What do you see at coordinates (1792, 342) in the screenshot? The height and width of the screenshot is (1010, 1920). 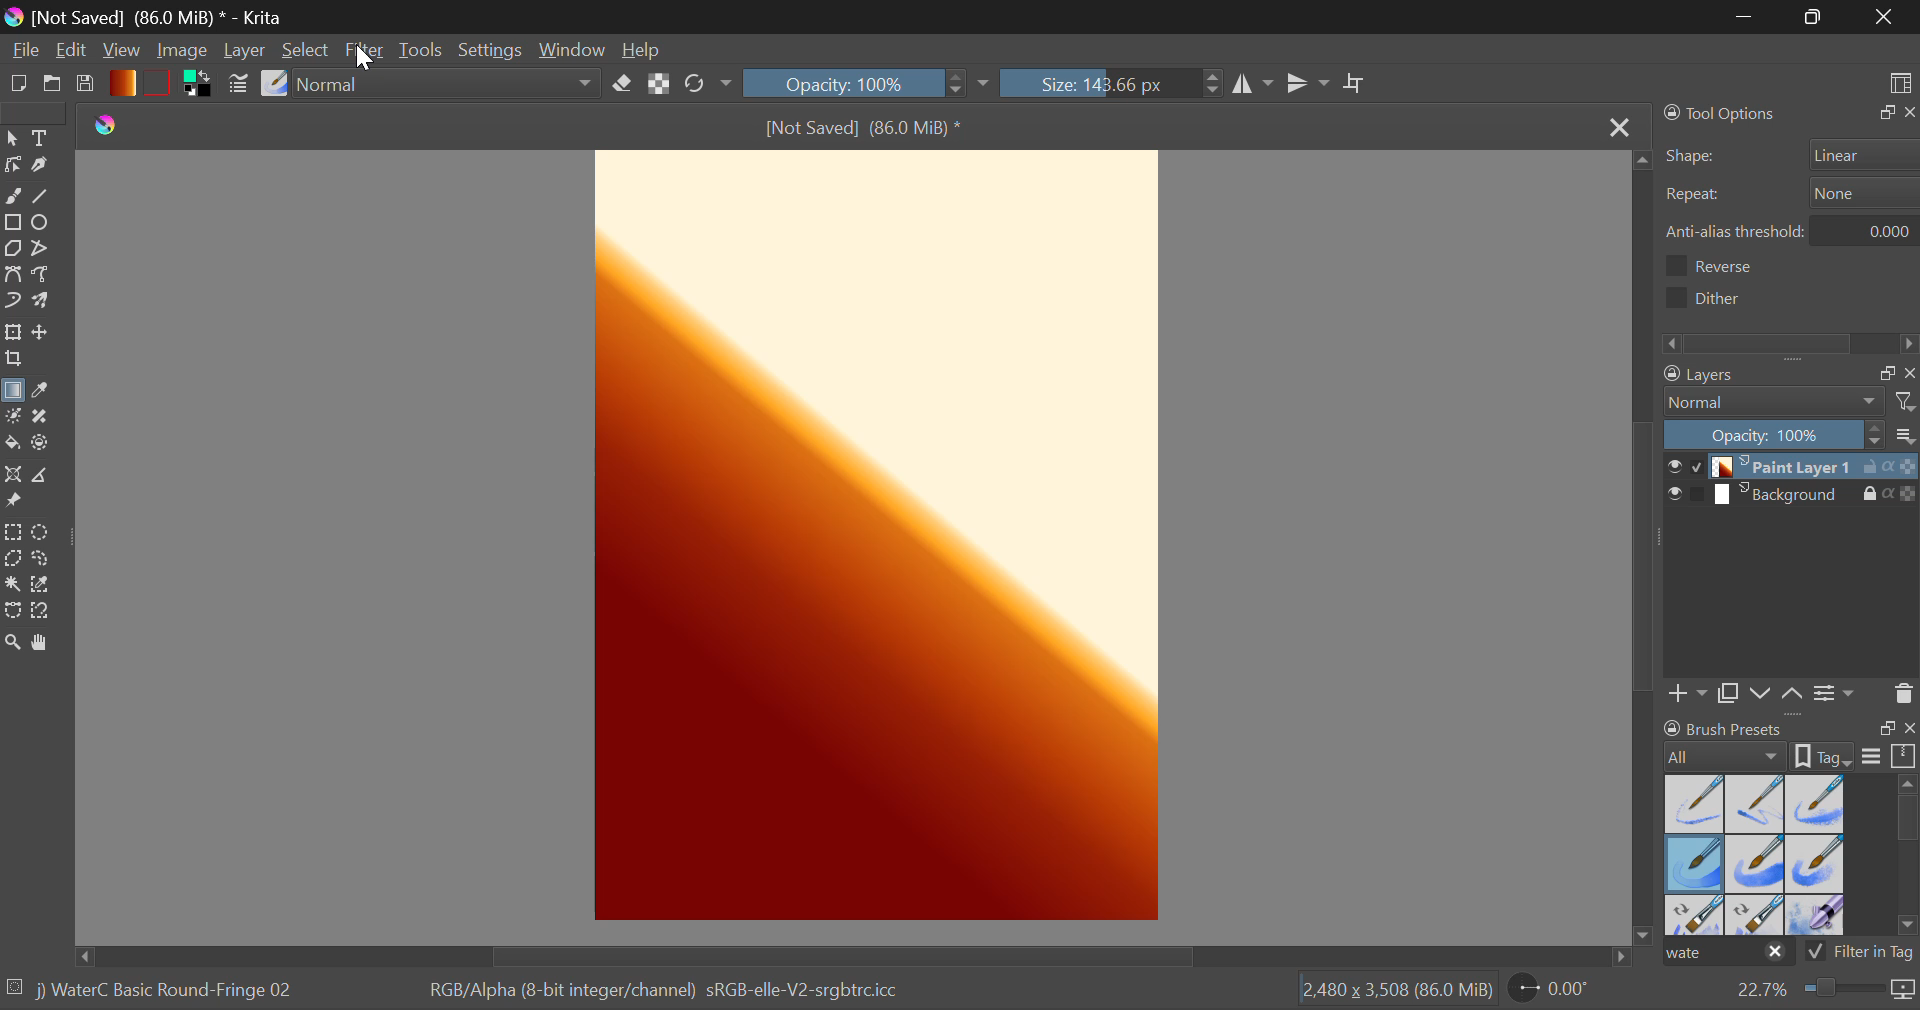 I see `horizontal scrollbar` at bounding box center [1792, 342].